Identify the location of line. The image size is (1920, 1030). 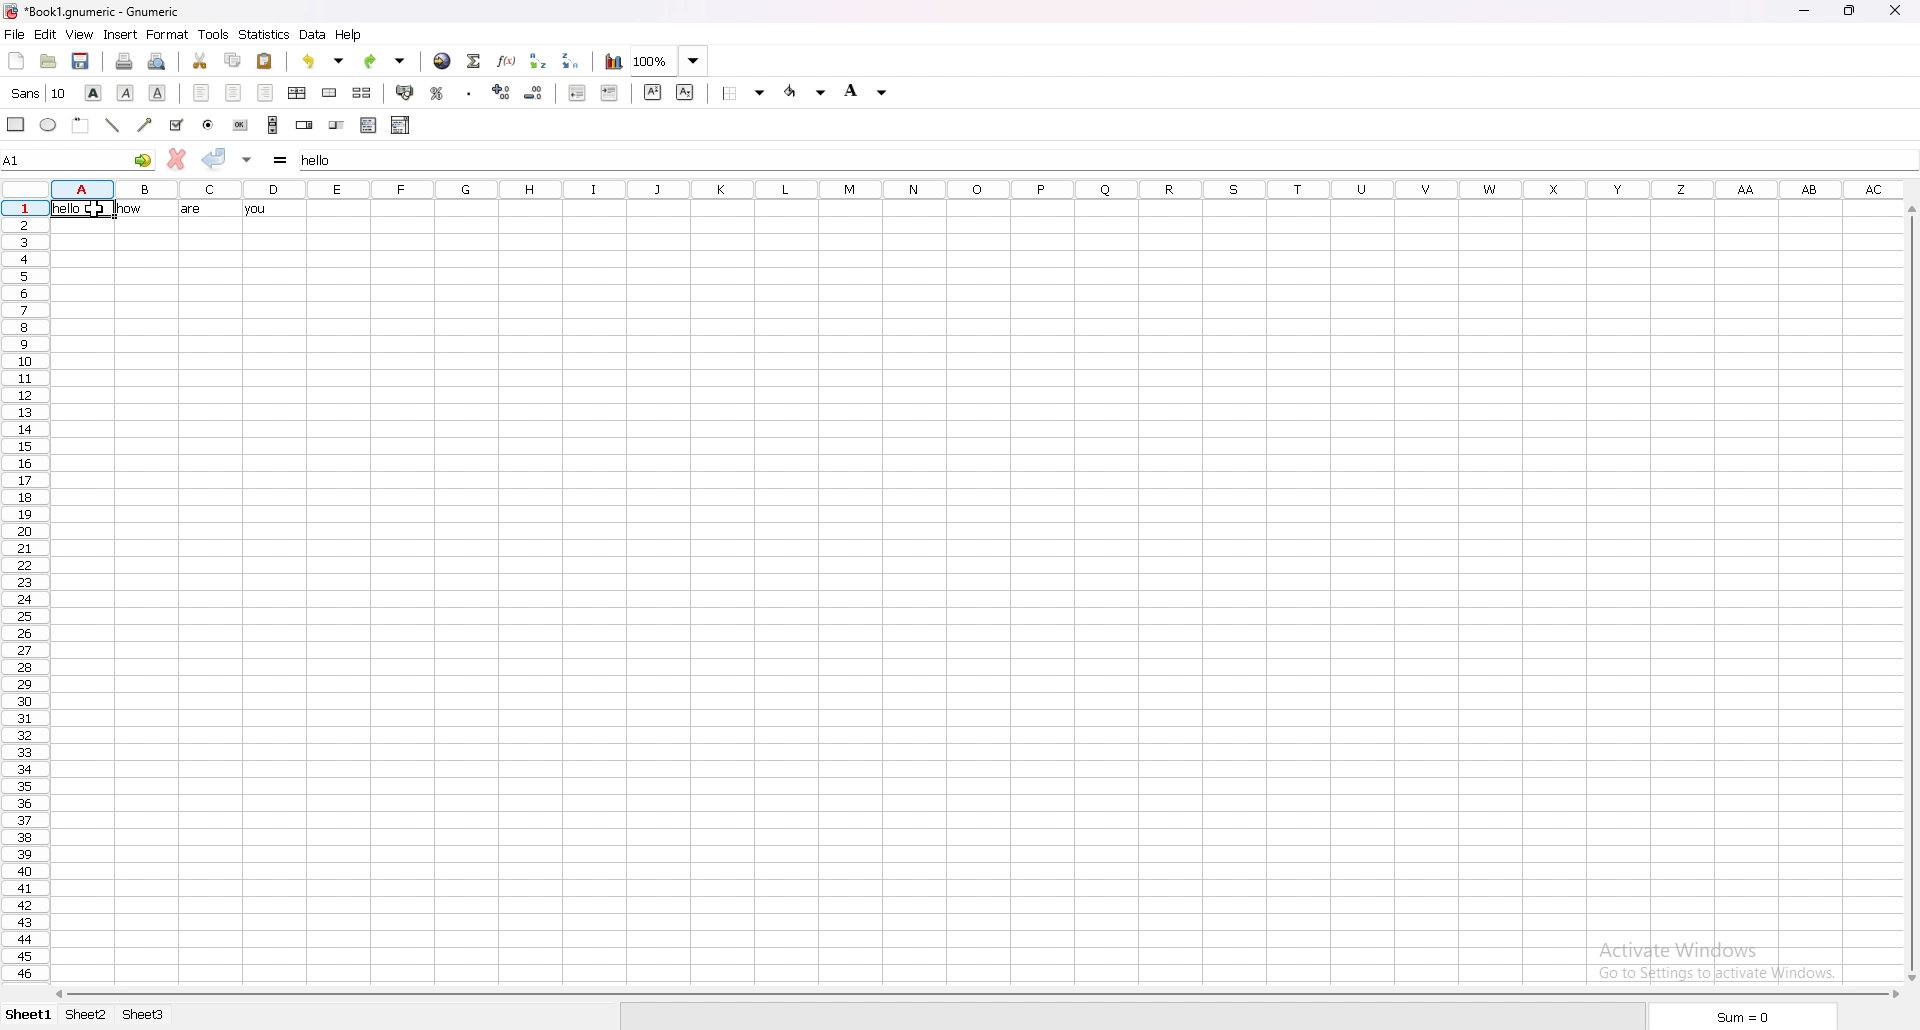
(113, 126).